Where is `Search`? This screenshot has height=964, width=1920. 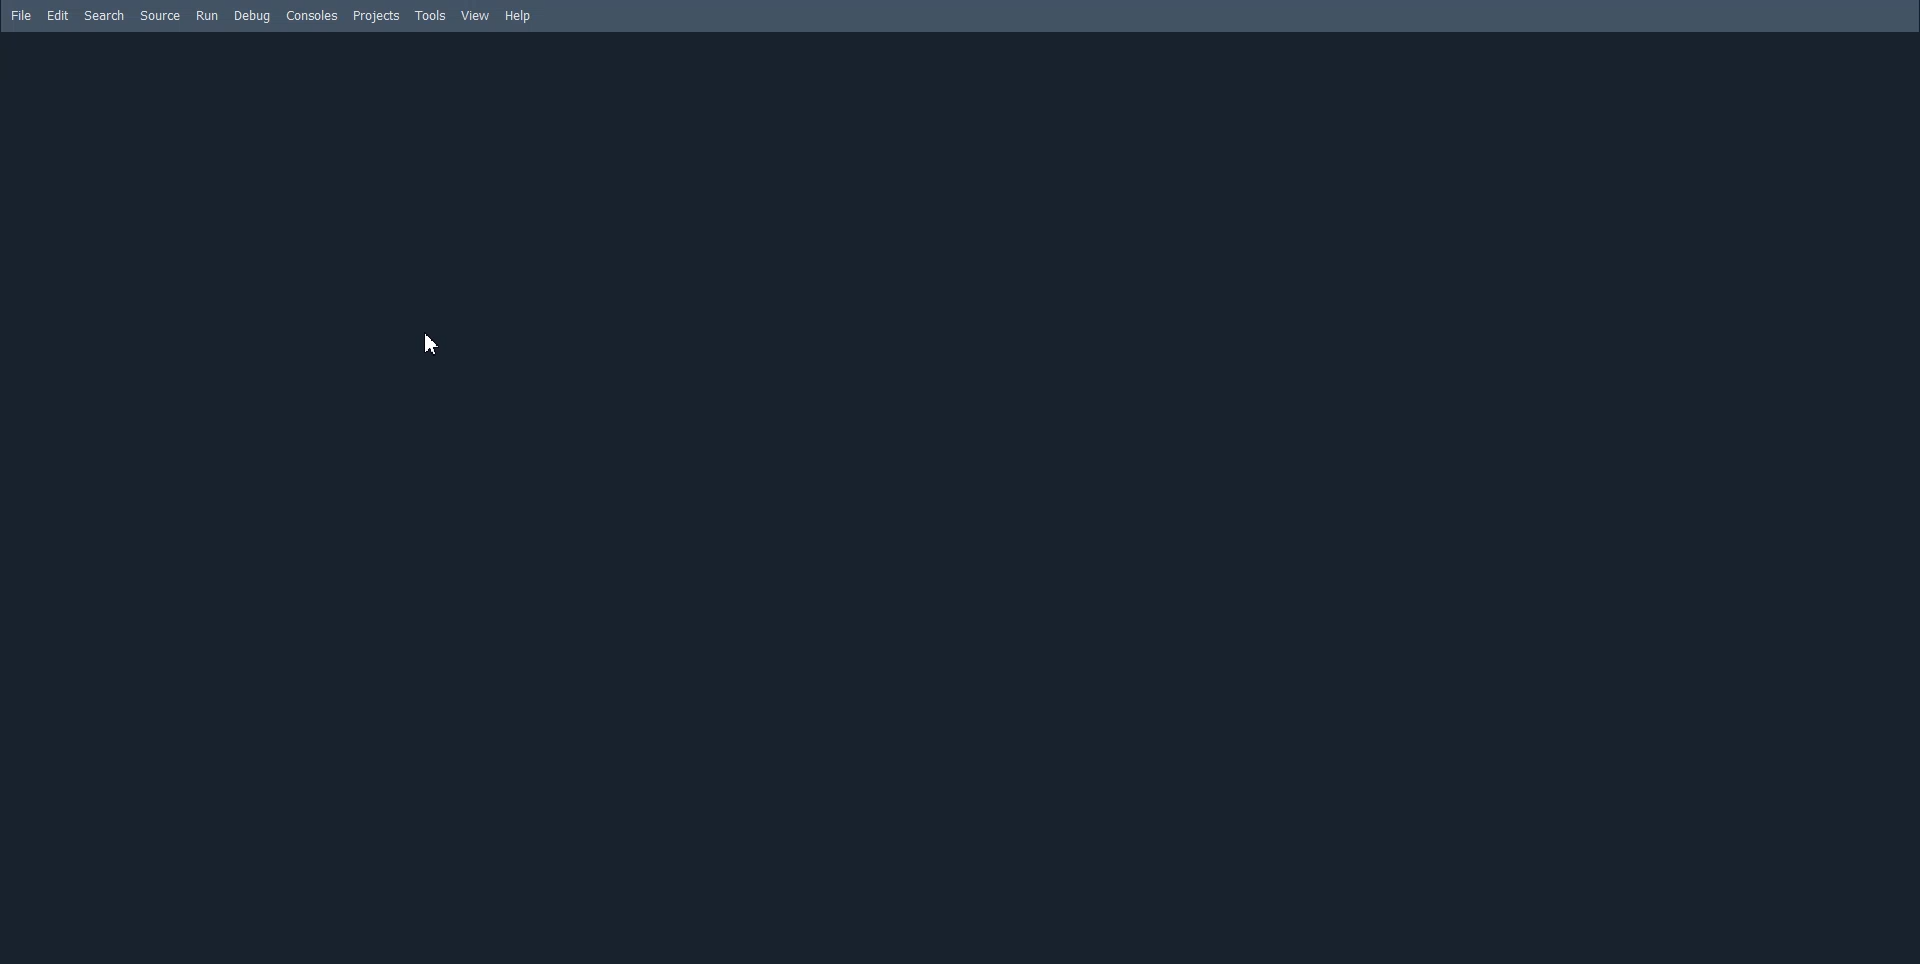 Search is located at coordinates (105, 15).